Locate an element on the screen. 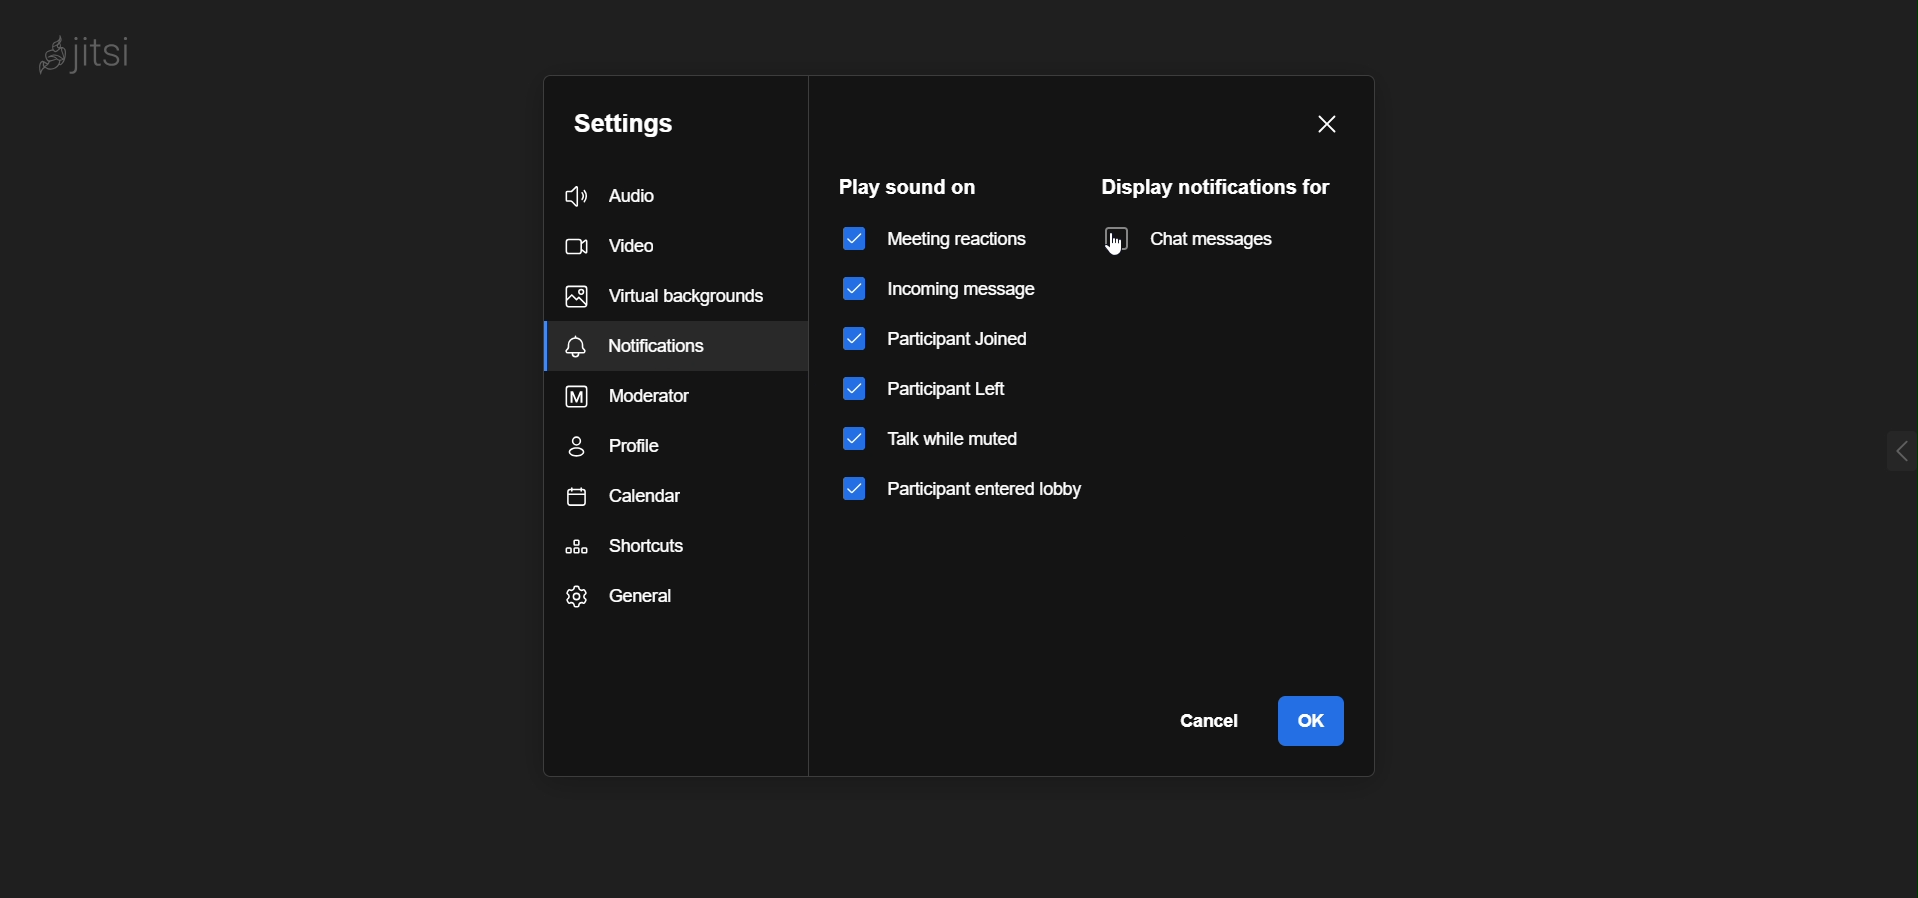 The width and height of the screenshot is (1918, 898). cancel is located at coordinates (1211, 720).